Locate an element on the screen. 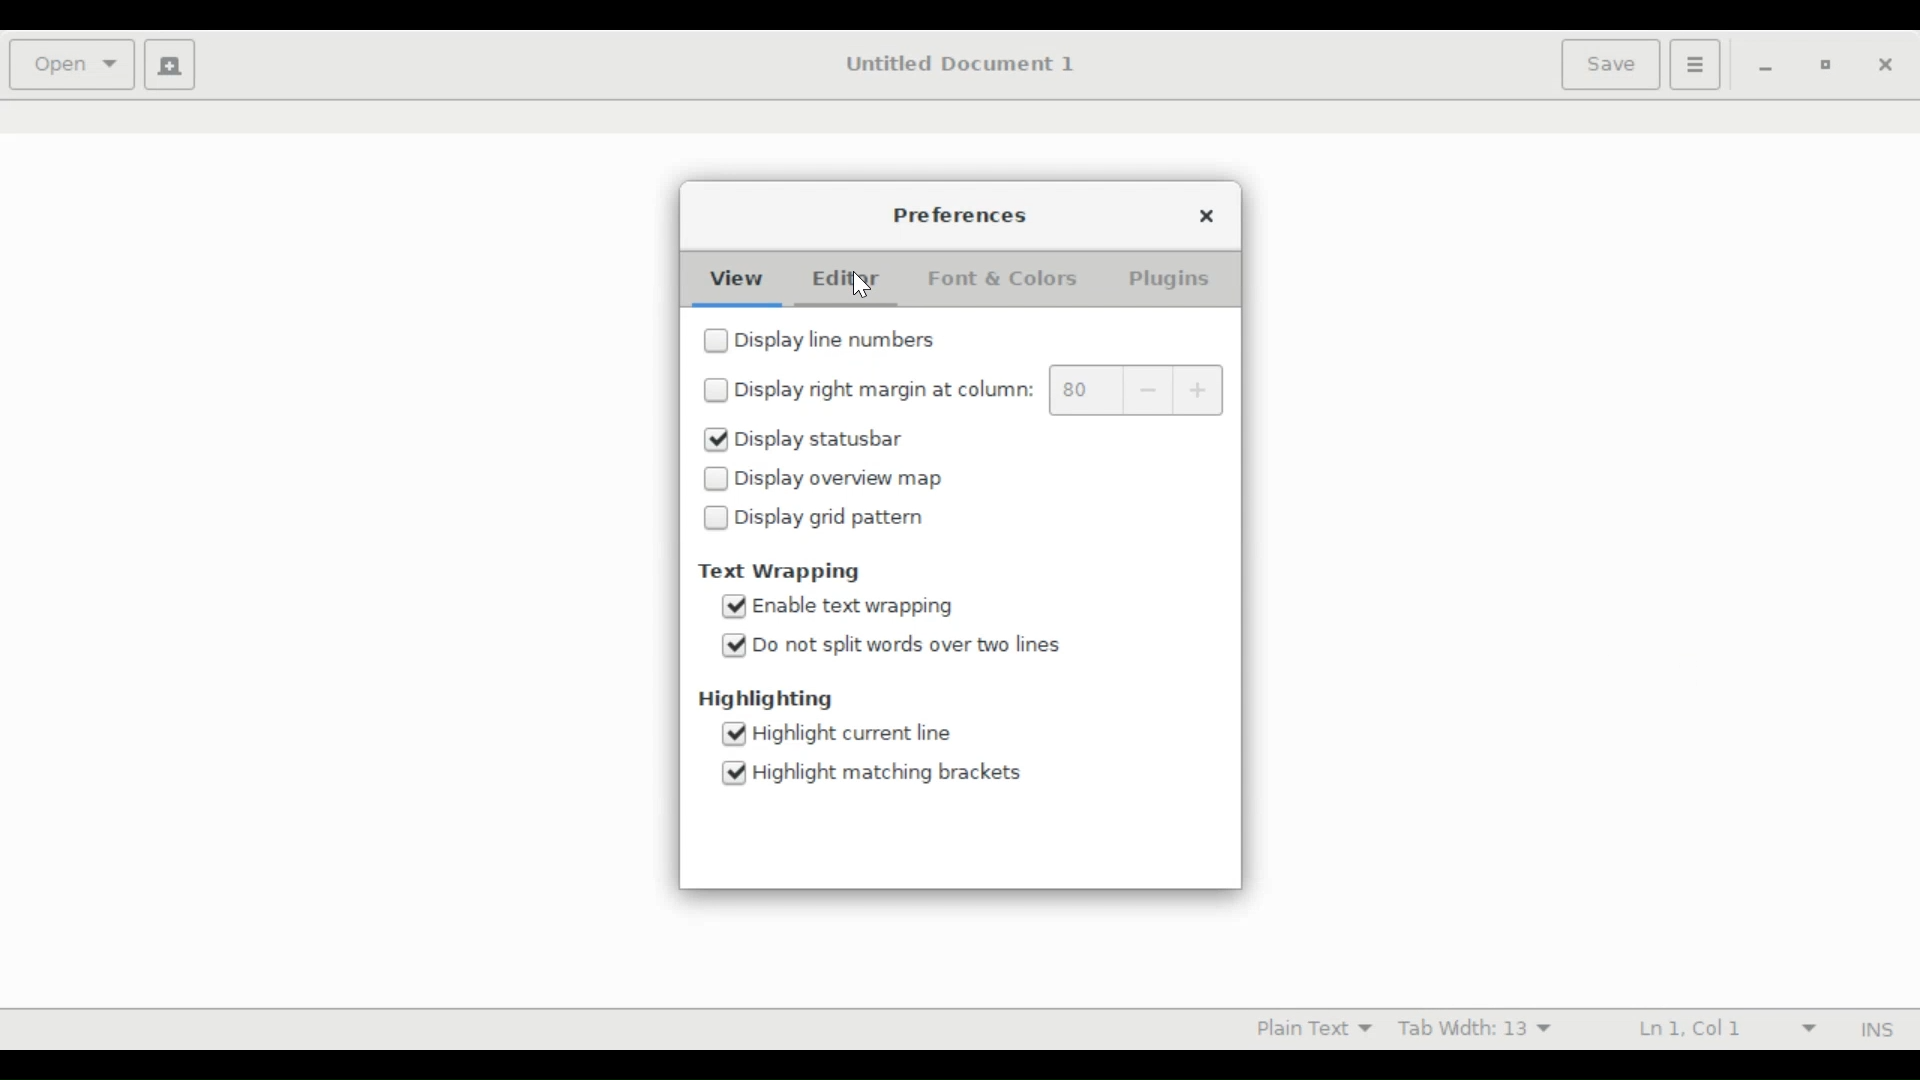 Image resolution: width=1920 pixels, height=1080 pixels. Text Wrapping is located at coordinates (784, 573).